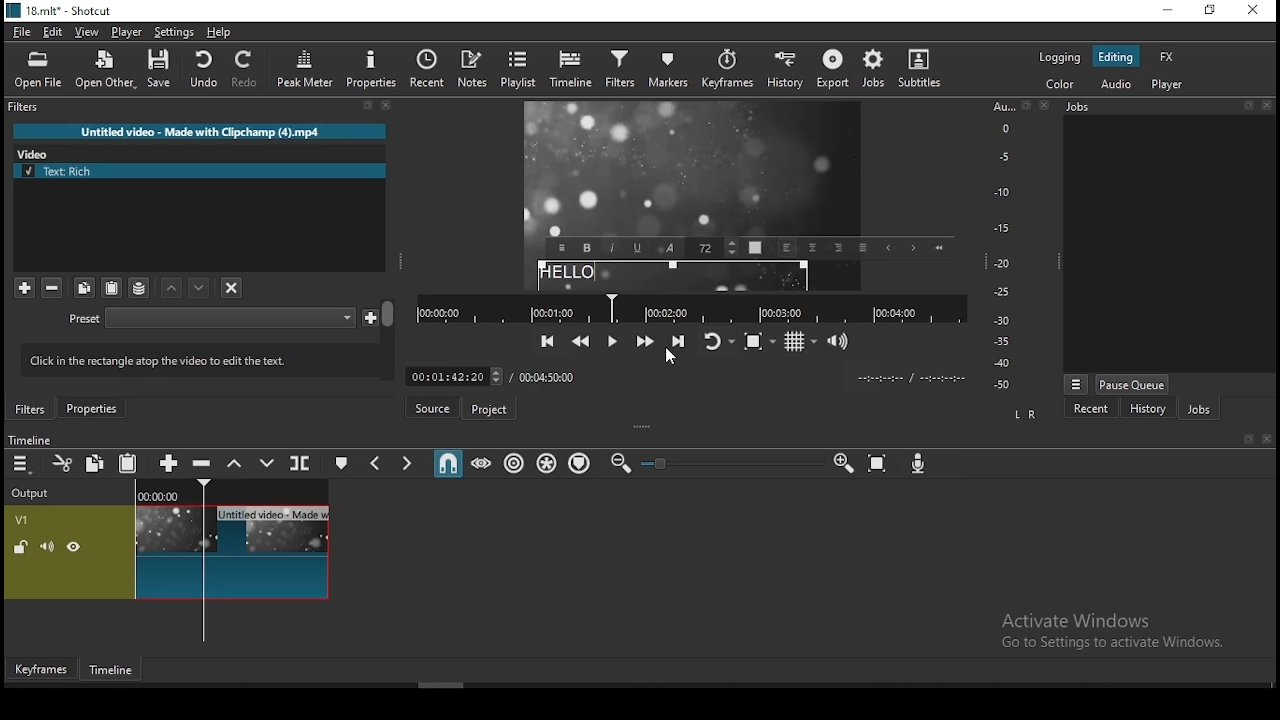 Image resolution: width=1280 pixels, height=720 pixels. Describe the element at coordinates (266, 462) in the screenshot. I see `overwrite` at that location.